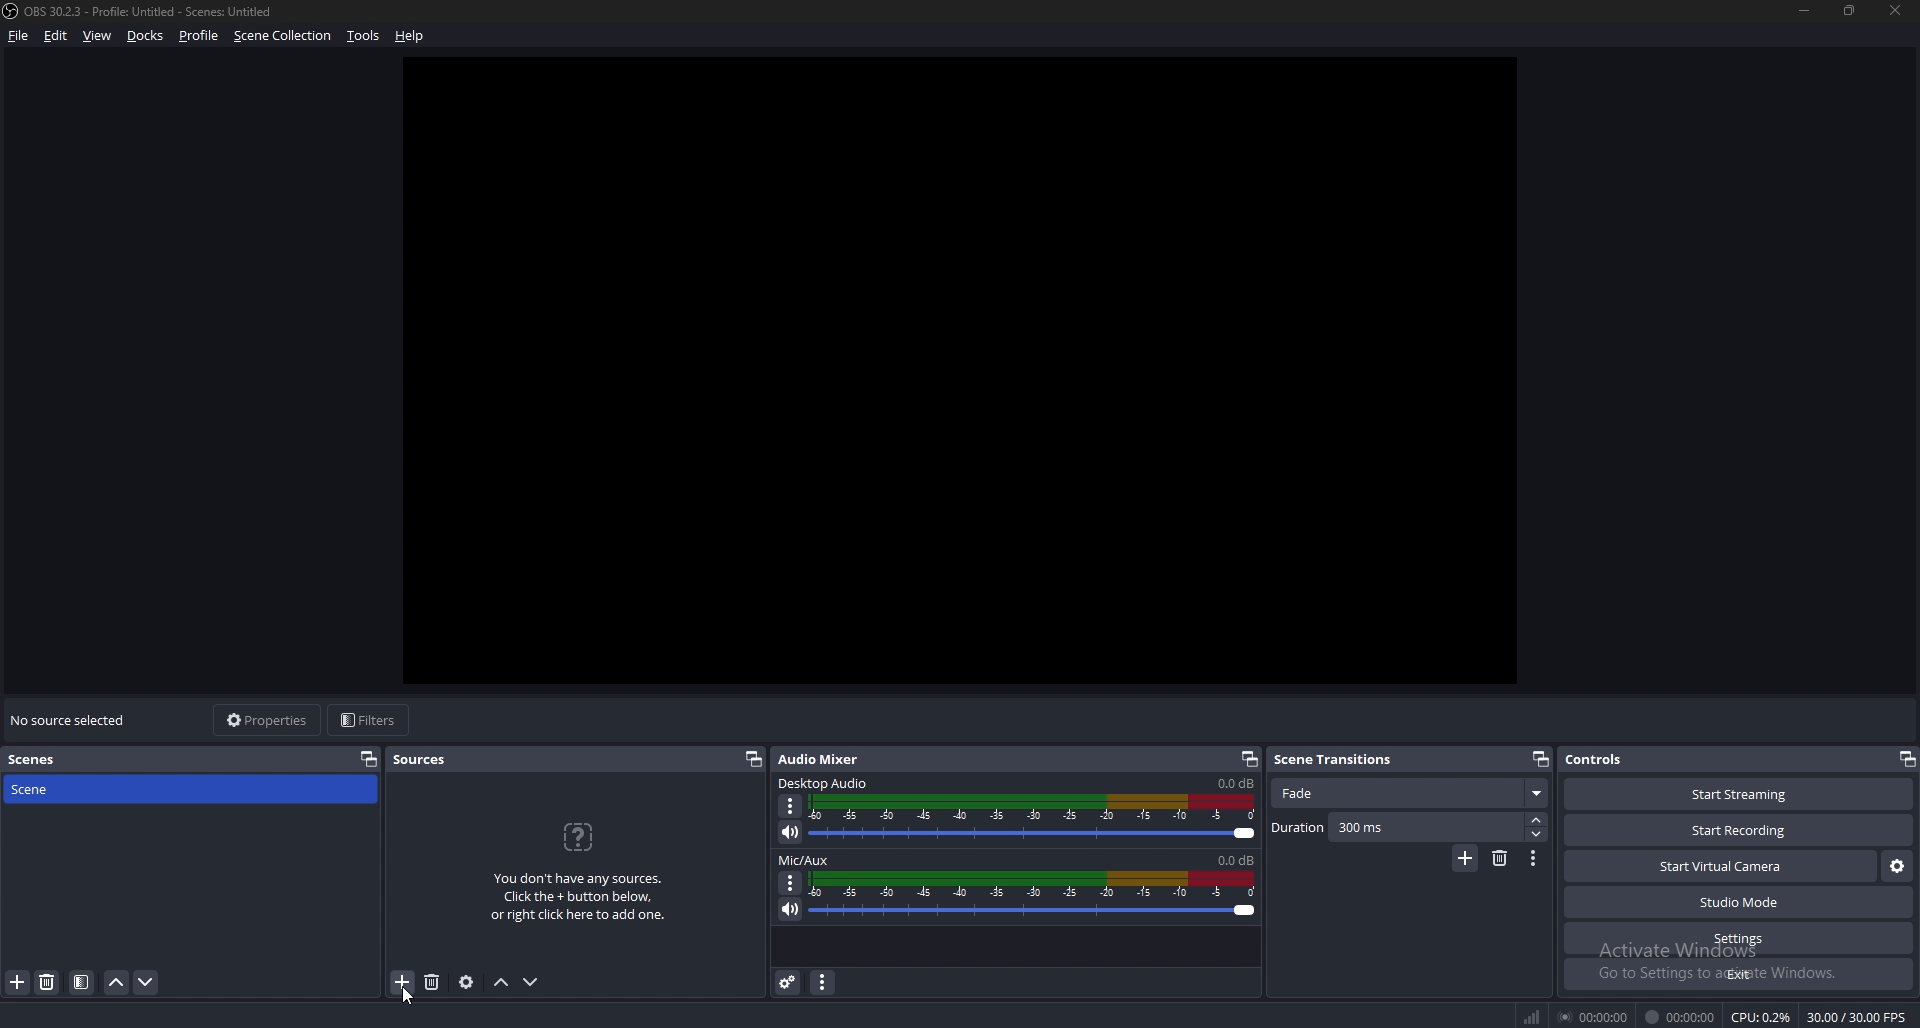 This screenshot has height=1028, width=1920. Describe the element at coordinates (577, 872) in the screenshot. I see `You don't have any sources.
Click the + button below,
or right click here to add one.` at that location.